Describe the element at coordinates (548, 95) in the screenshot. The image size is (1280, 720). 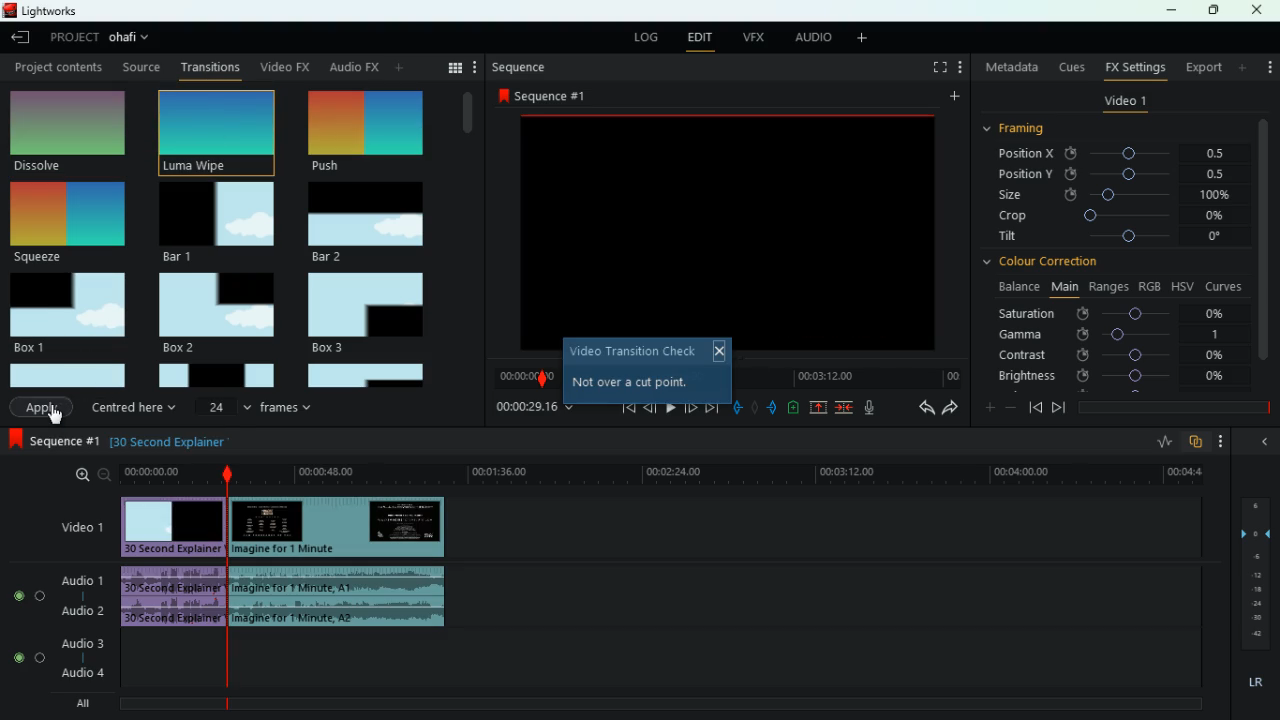
I see `sequence` at that location.